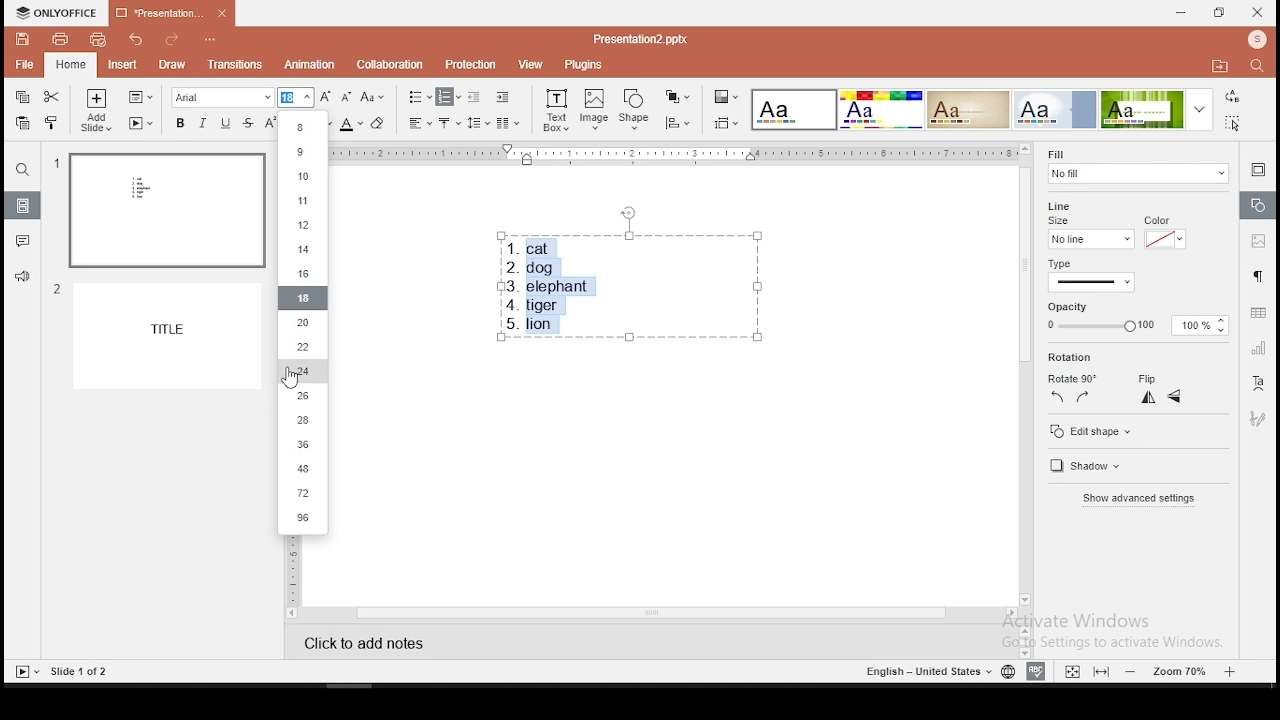  I want to click on line, so click(1068, 201).